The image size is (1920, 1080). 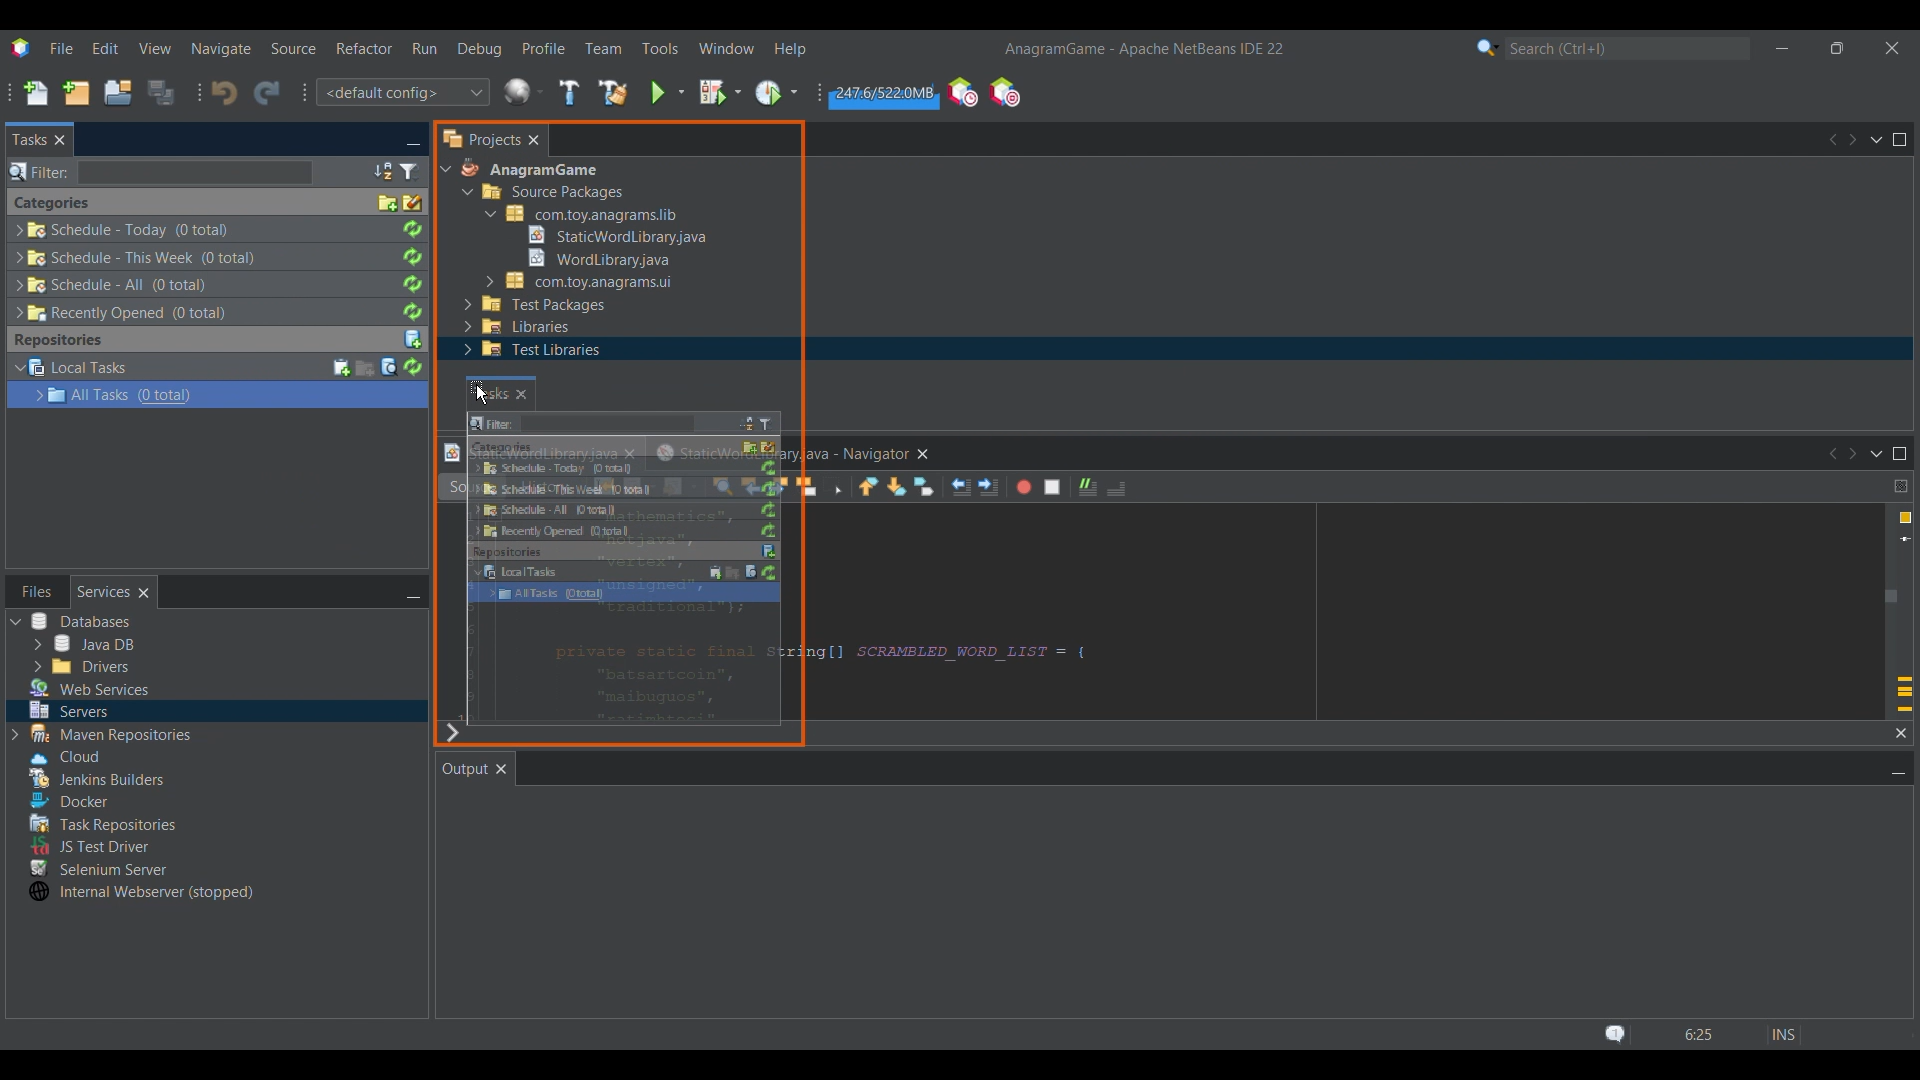 What do you see at coordinates (65, 798) in the screenshot?
I see `` at bounding box center [65, 798].